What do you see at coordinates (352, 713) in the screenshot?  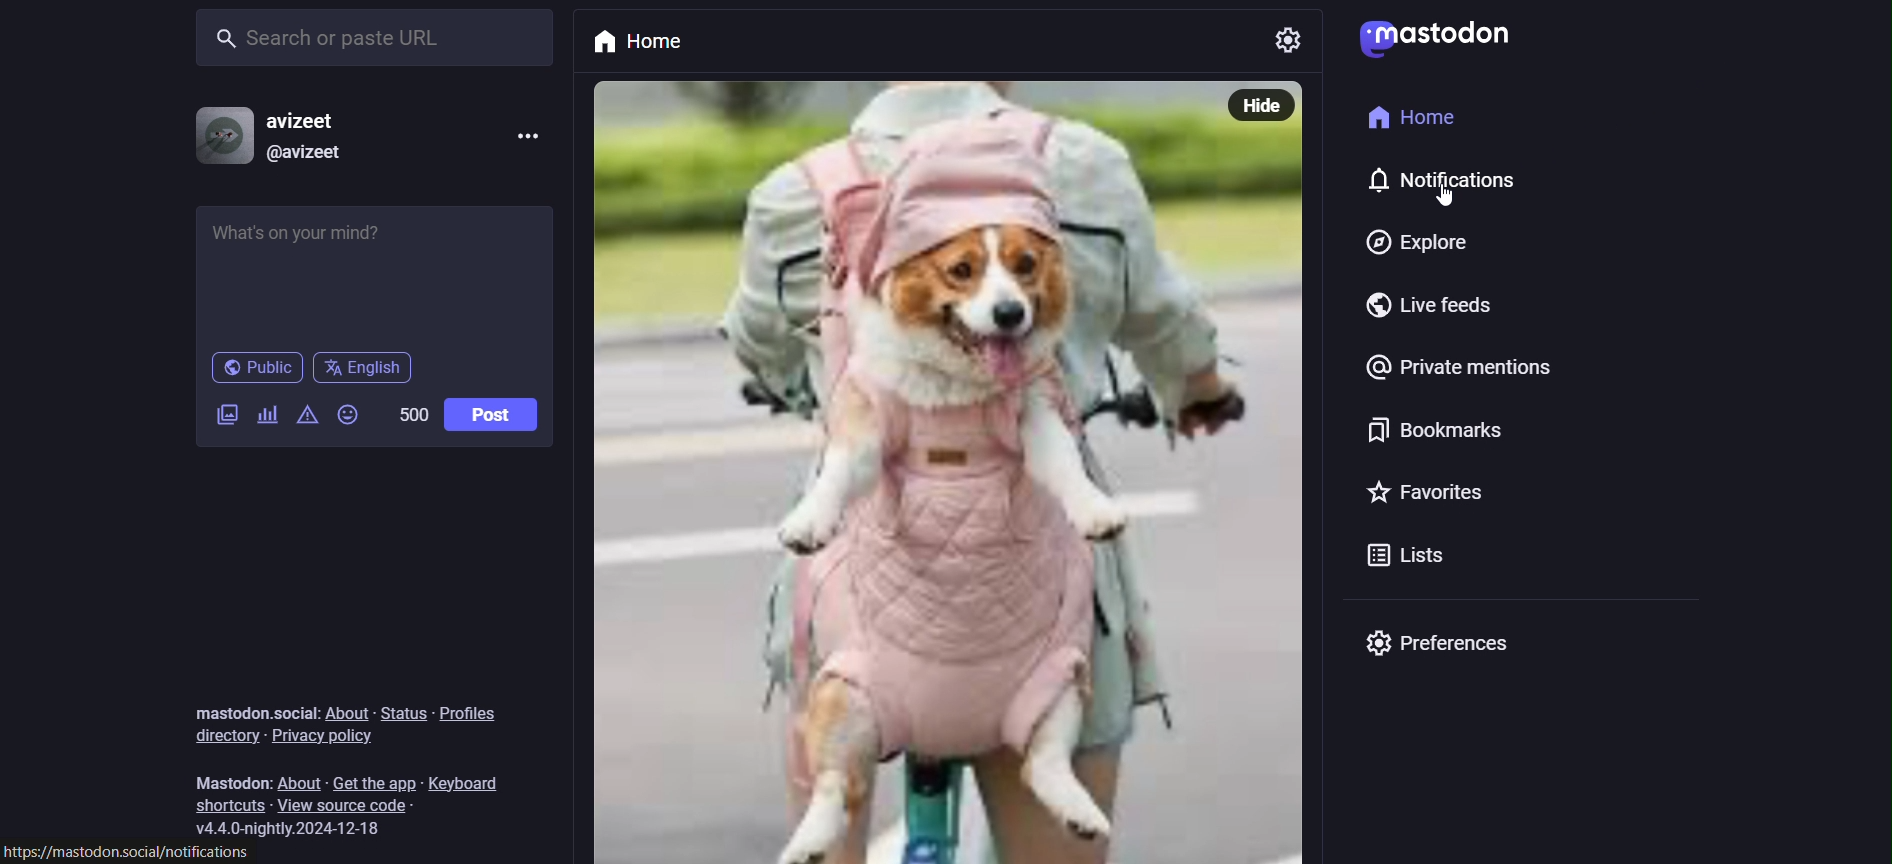 I see `about` at bounding box center [352, 713].